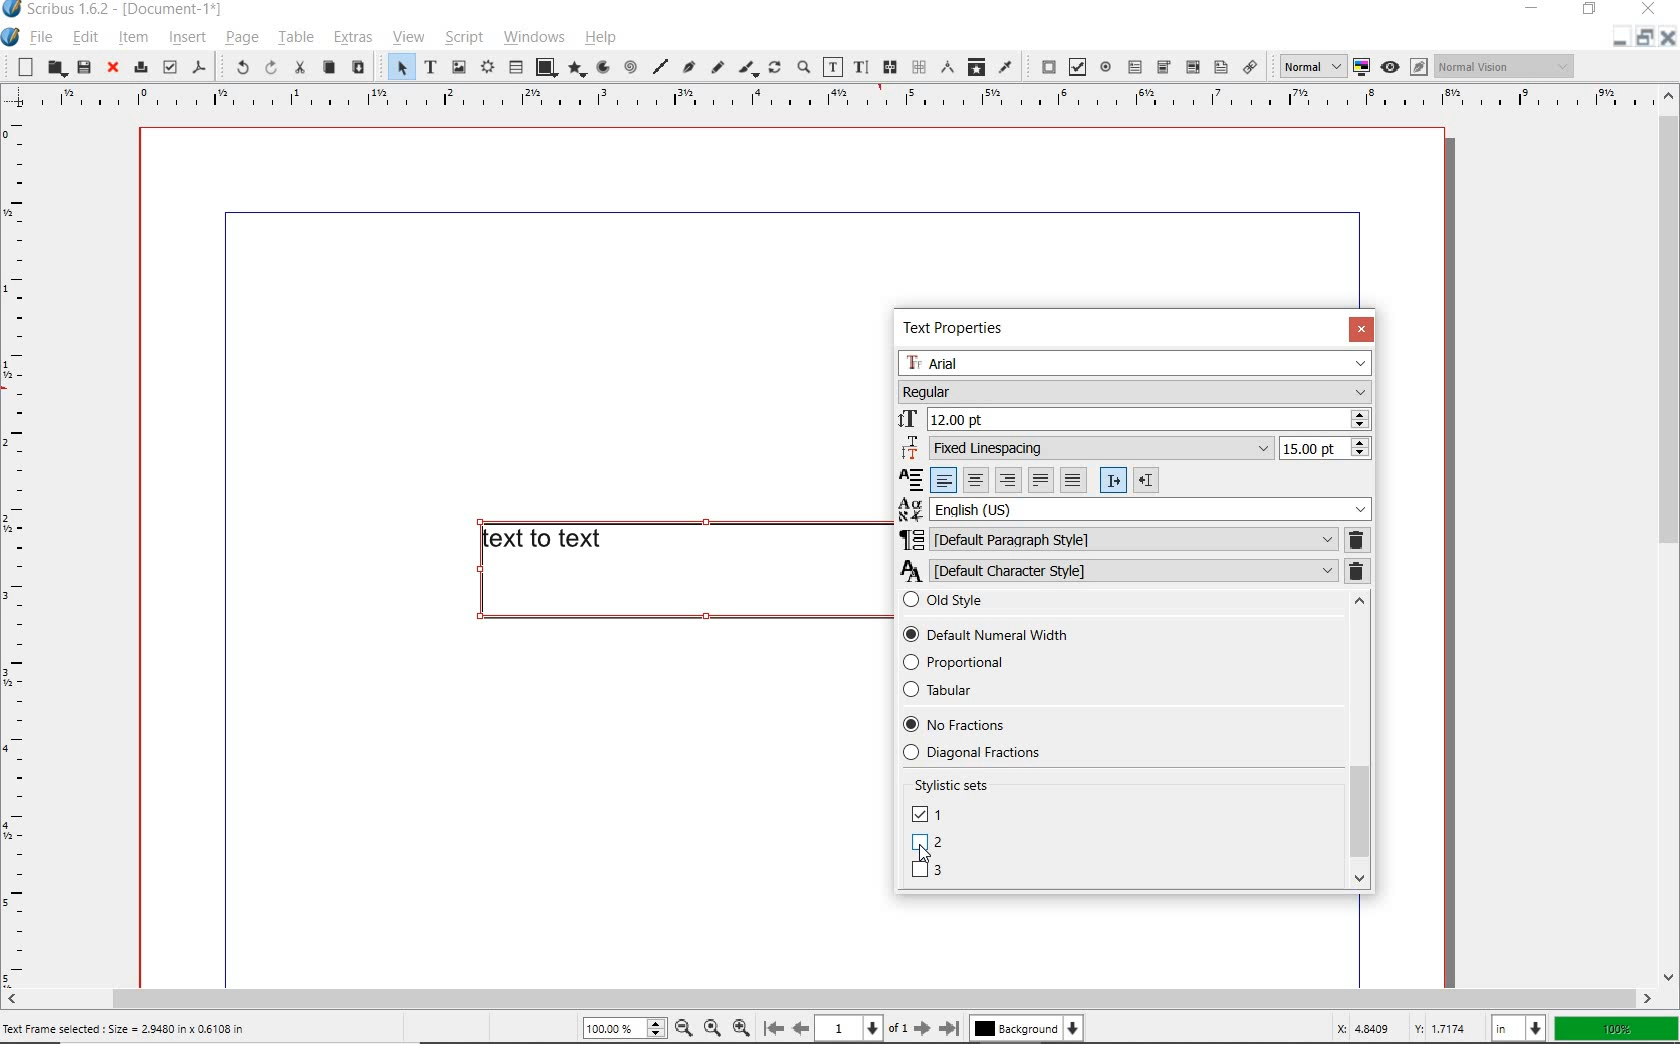 This screenshot has height=1044, width=1680. I want to click on Next page, so click(921, 1028).